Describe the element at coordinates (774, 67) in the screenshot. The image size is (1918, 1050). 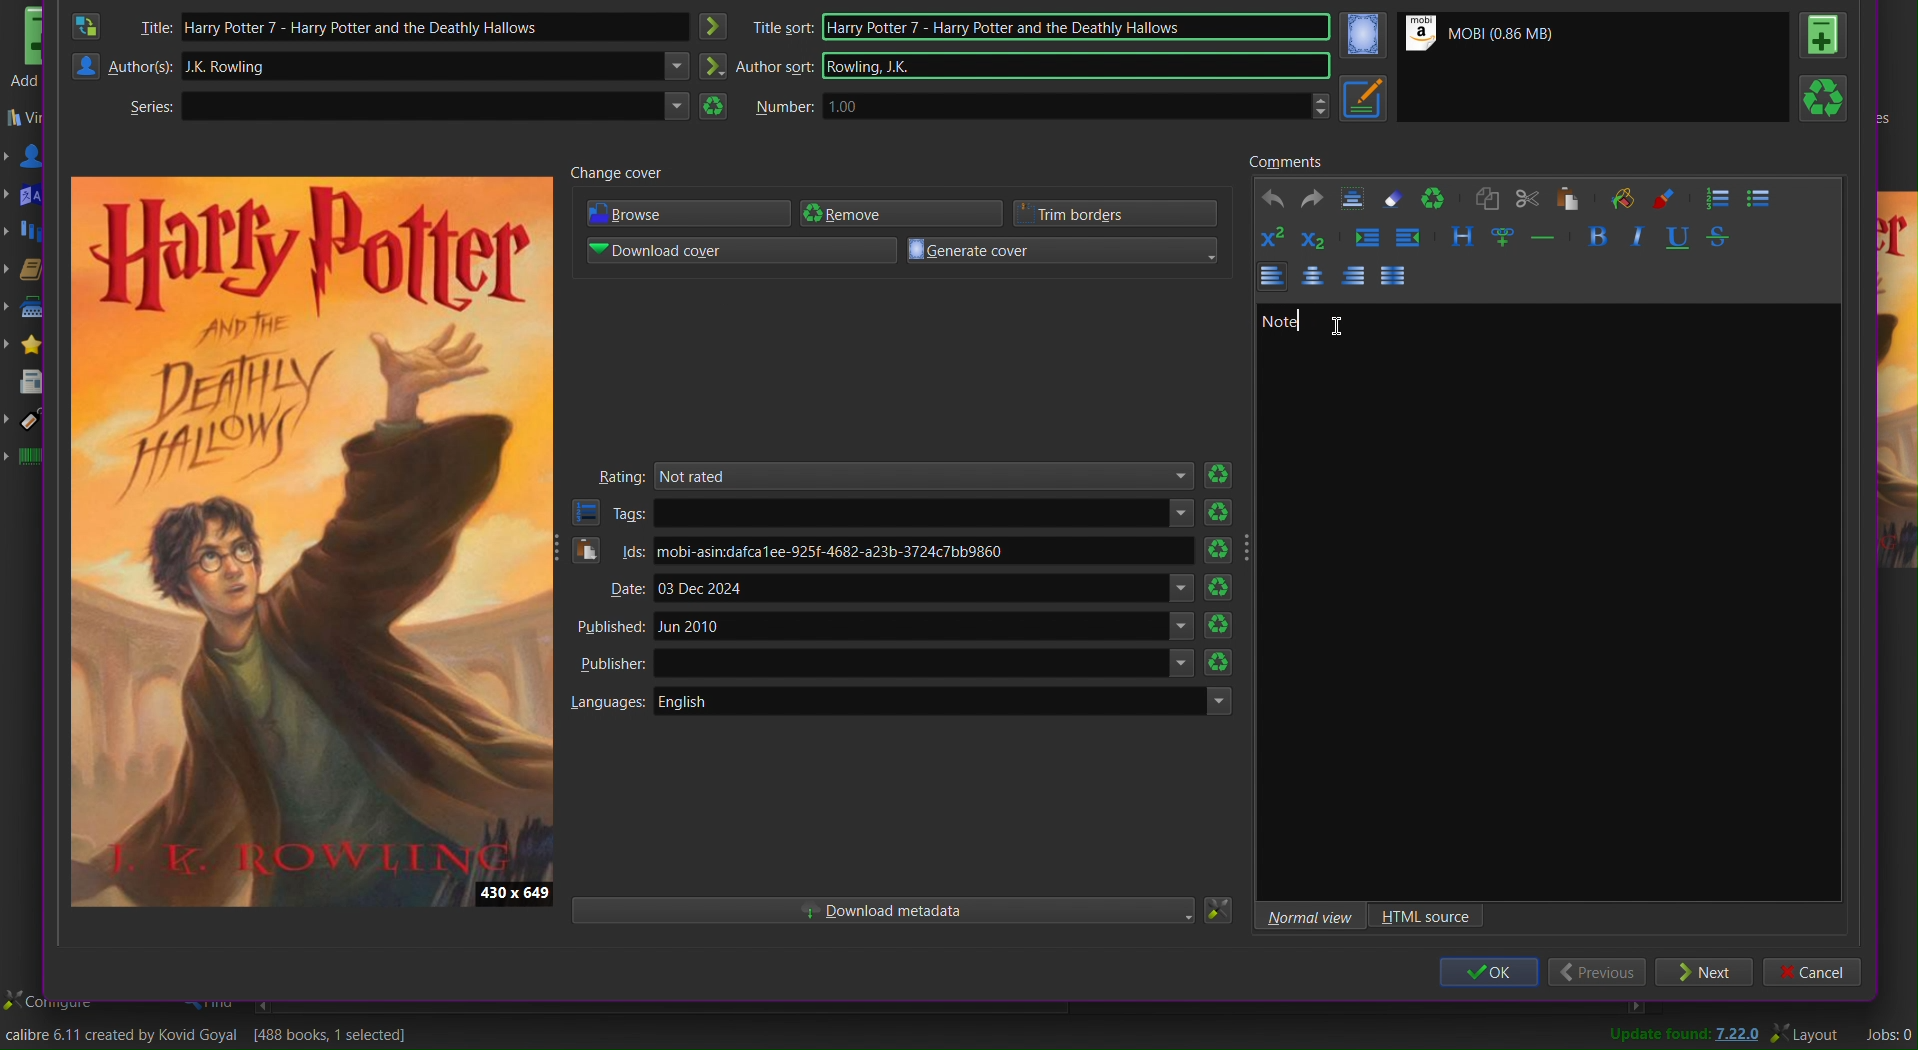
I see `Author sort` at that location.